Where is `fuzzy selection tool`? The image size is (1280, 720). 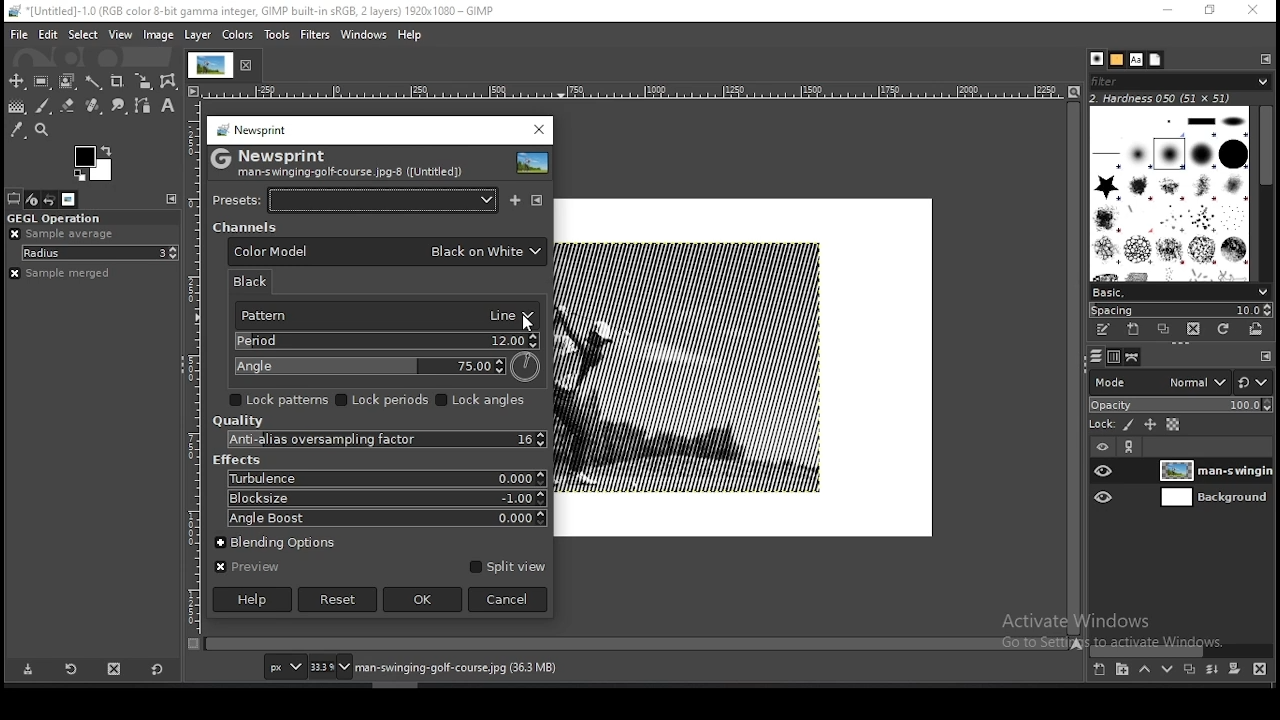
fuzzy selection tool is located at coordinates (93, 83).